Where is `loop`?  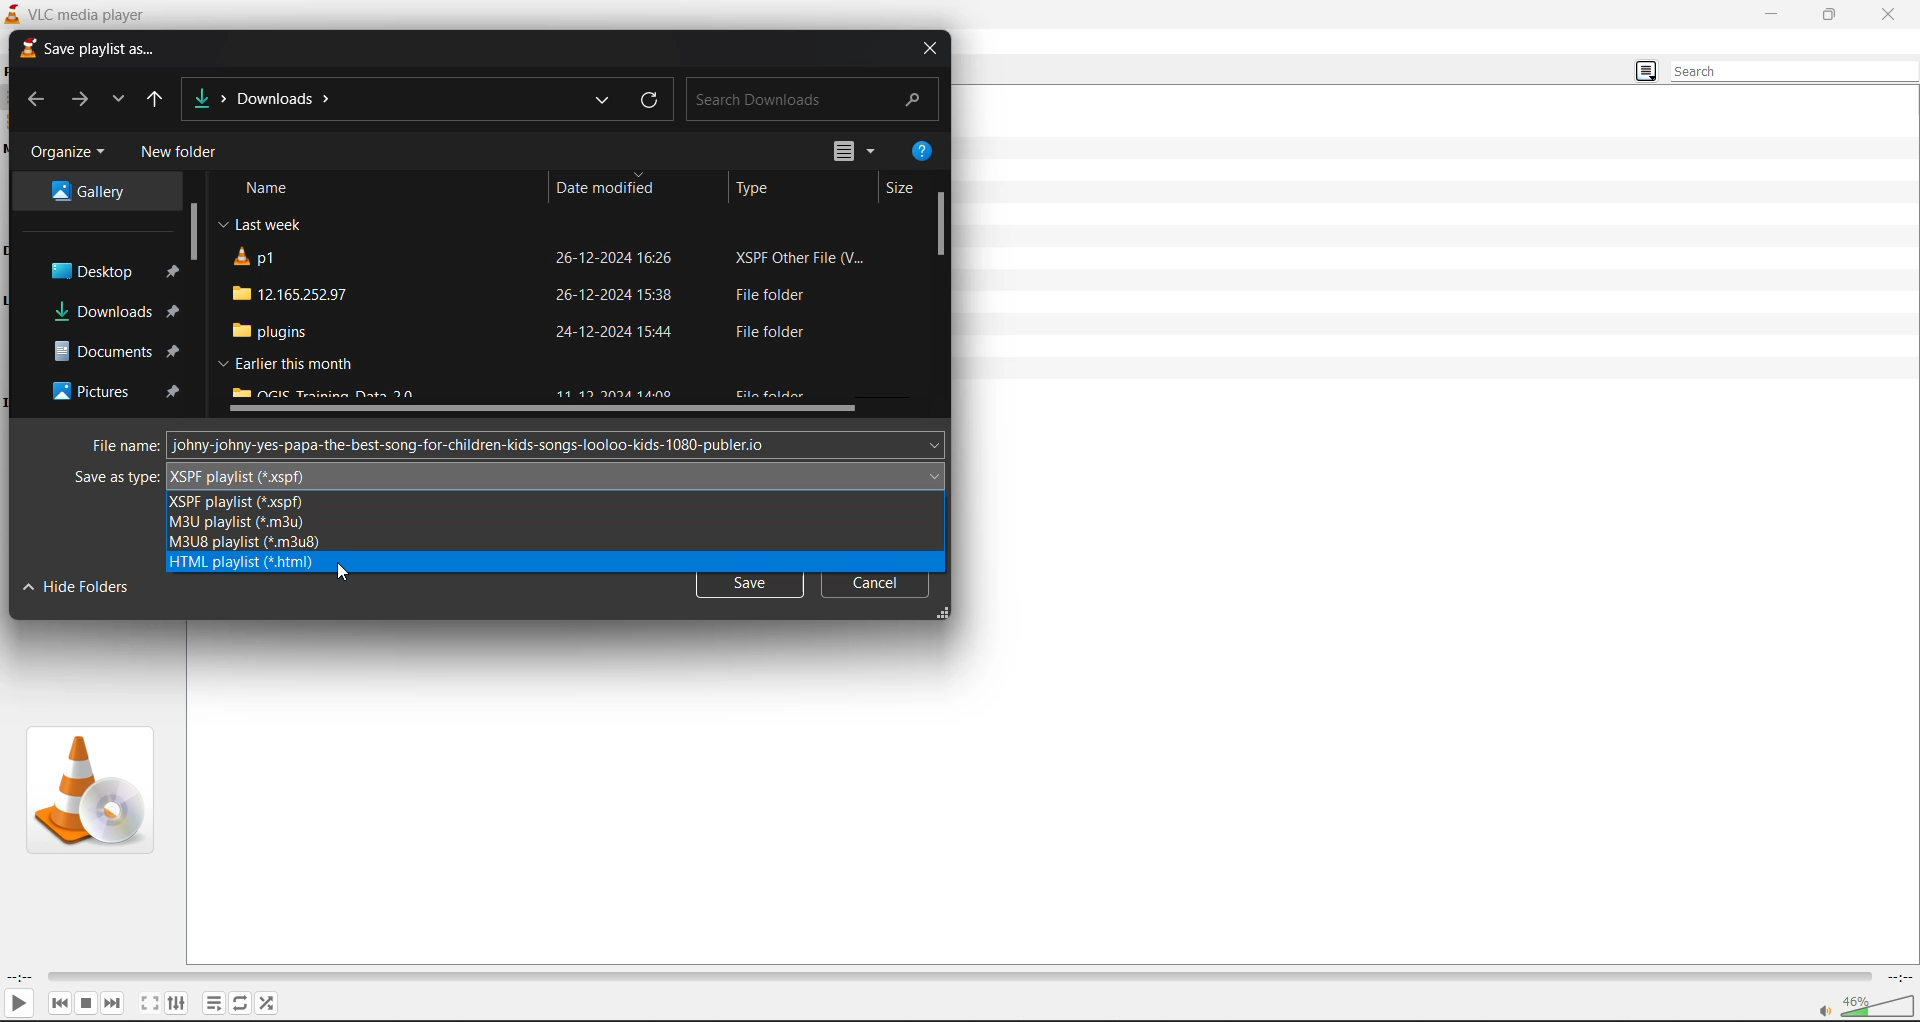 loop is located at coordinates (241, 1004).